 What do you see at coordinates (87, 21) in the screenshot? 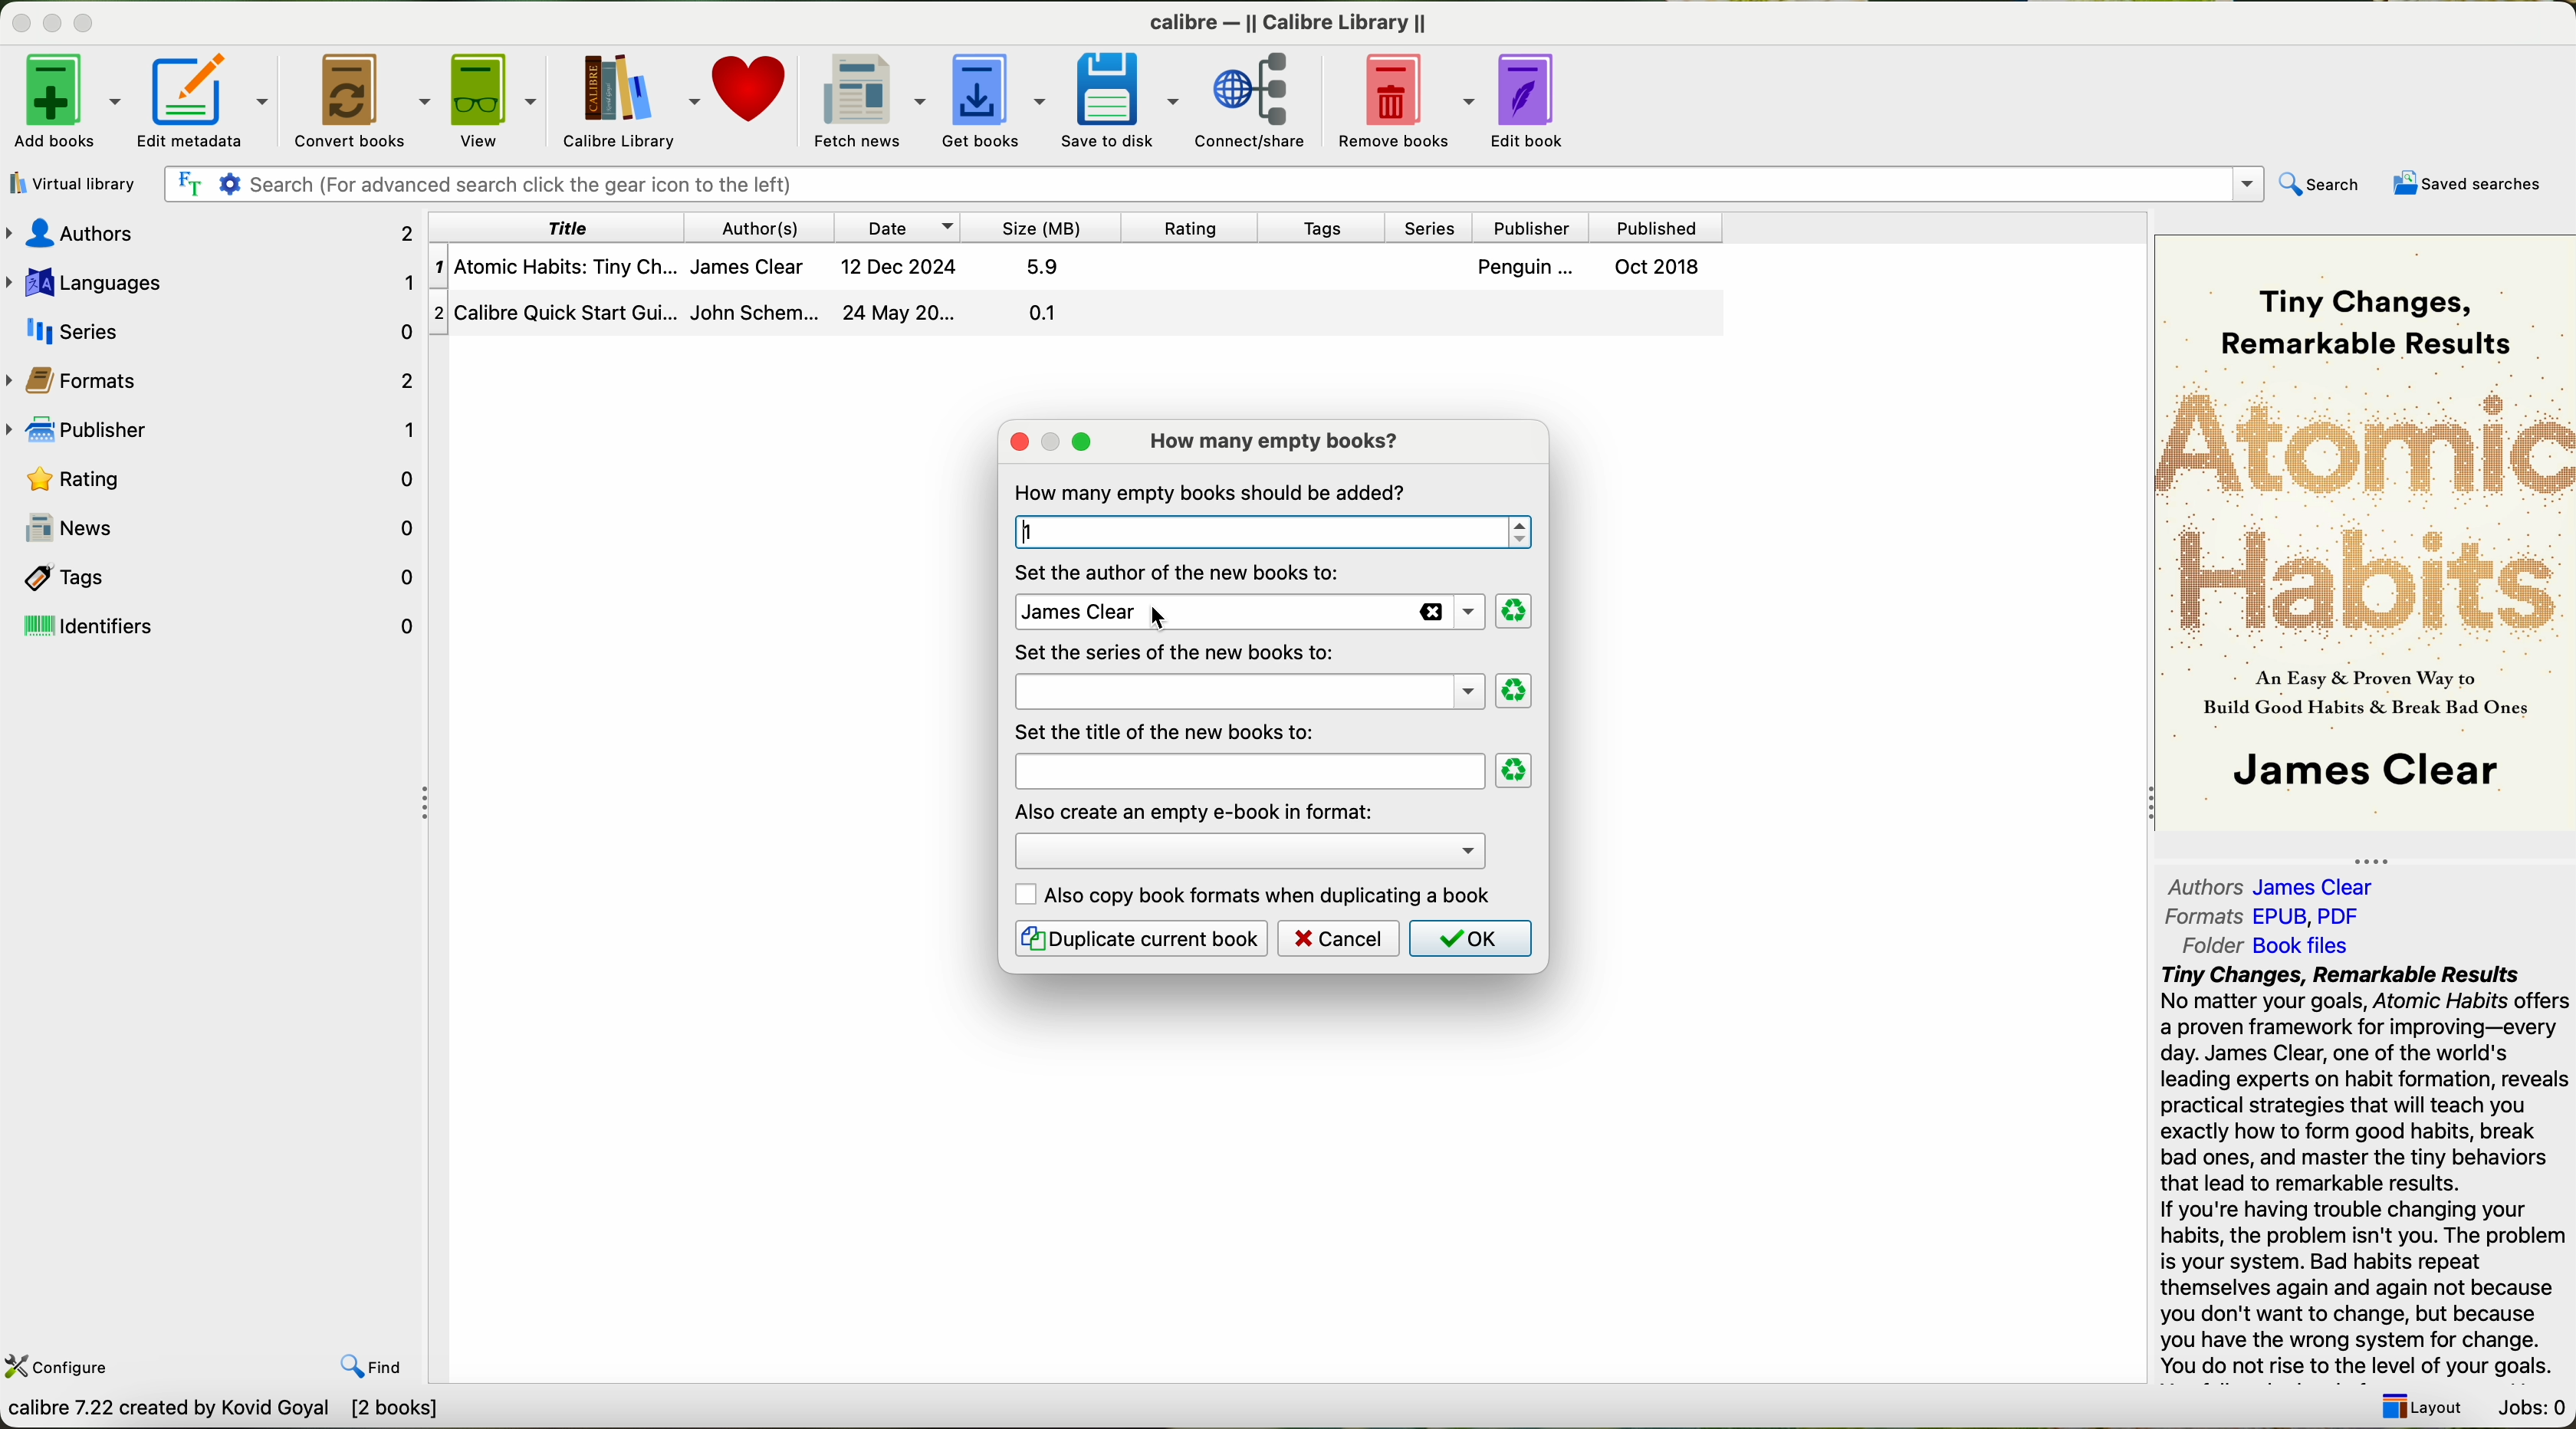
I see `maximize` at bounding box center [87, 21].